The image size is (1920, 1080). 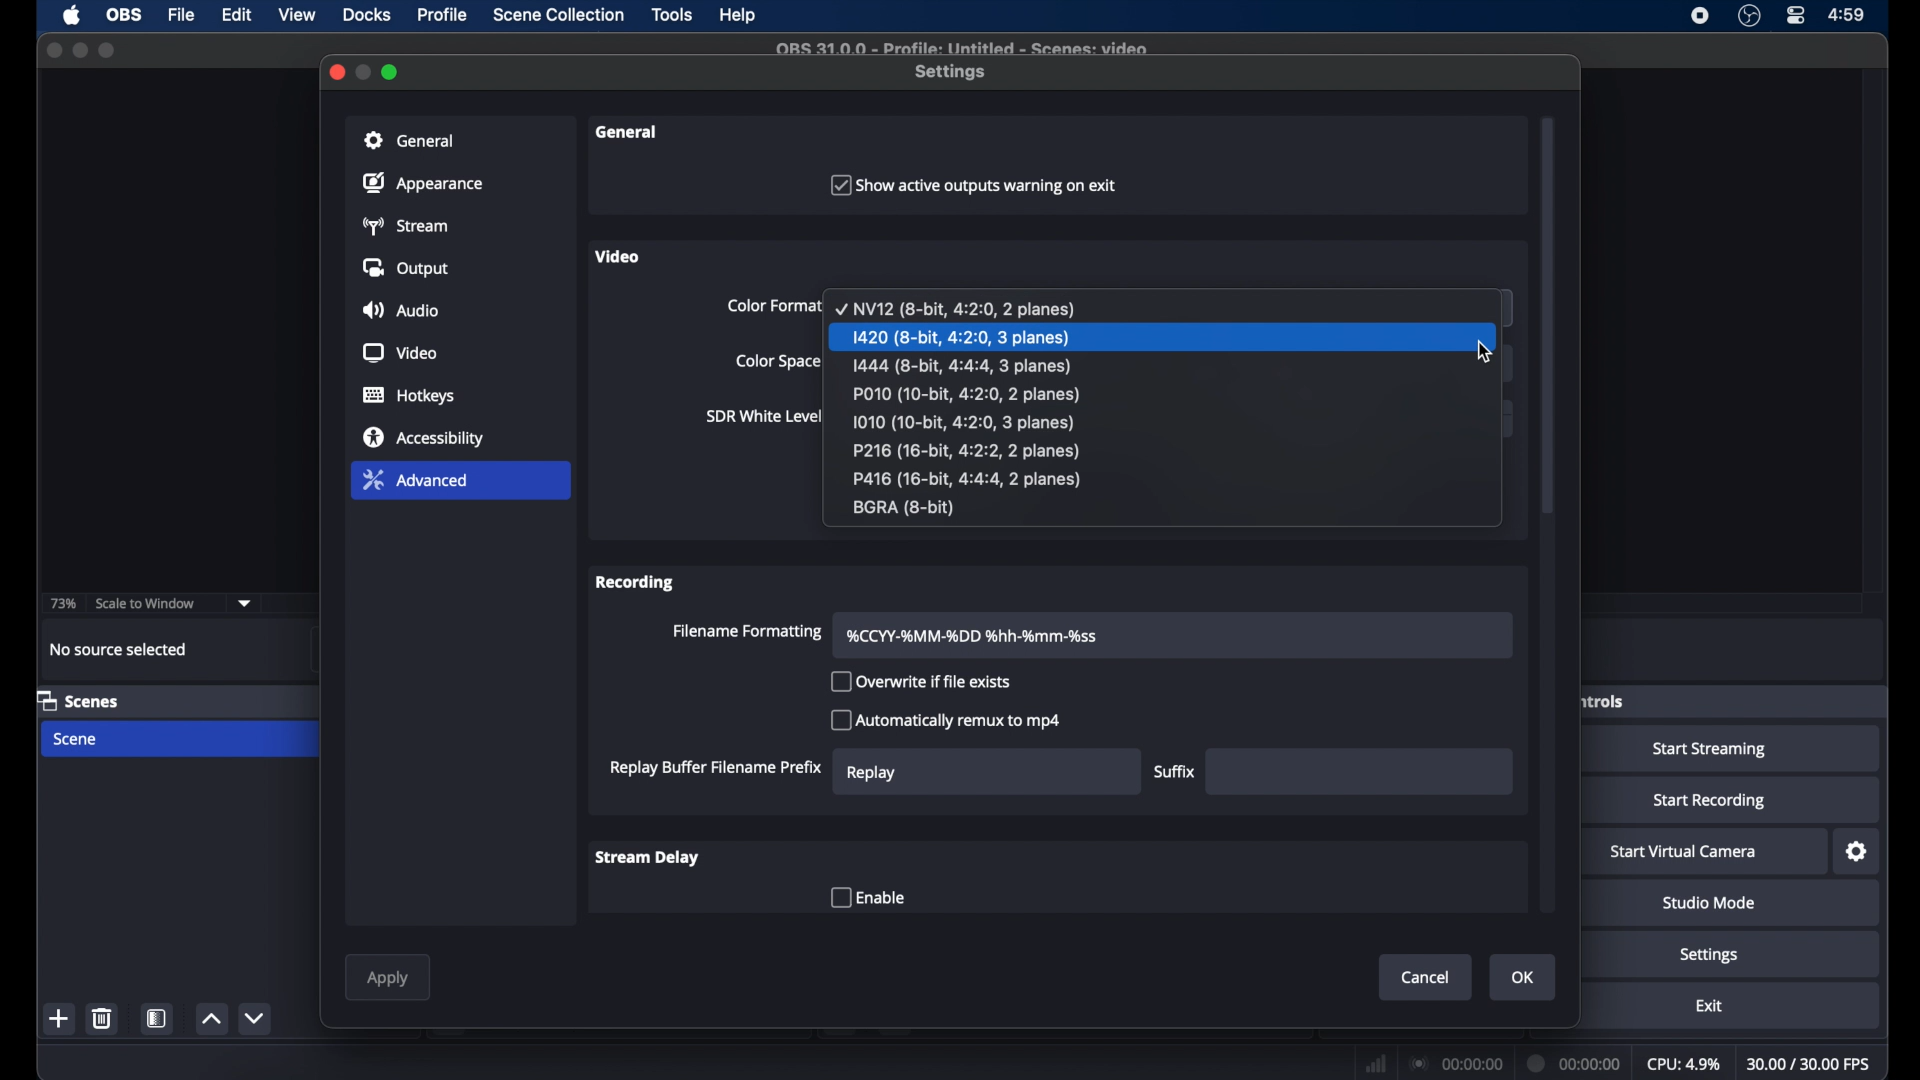 I want to click on OBS 31.0.0 - Profile: Untitled - Scenes: video, so click(x=966, y=47).